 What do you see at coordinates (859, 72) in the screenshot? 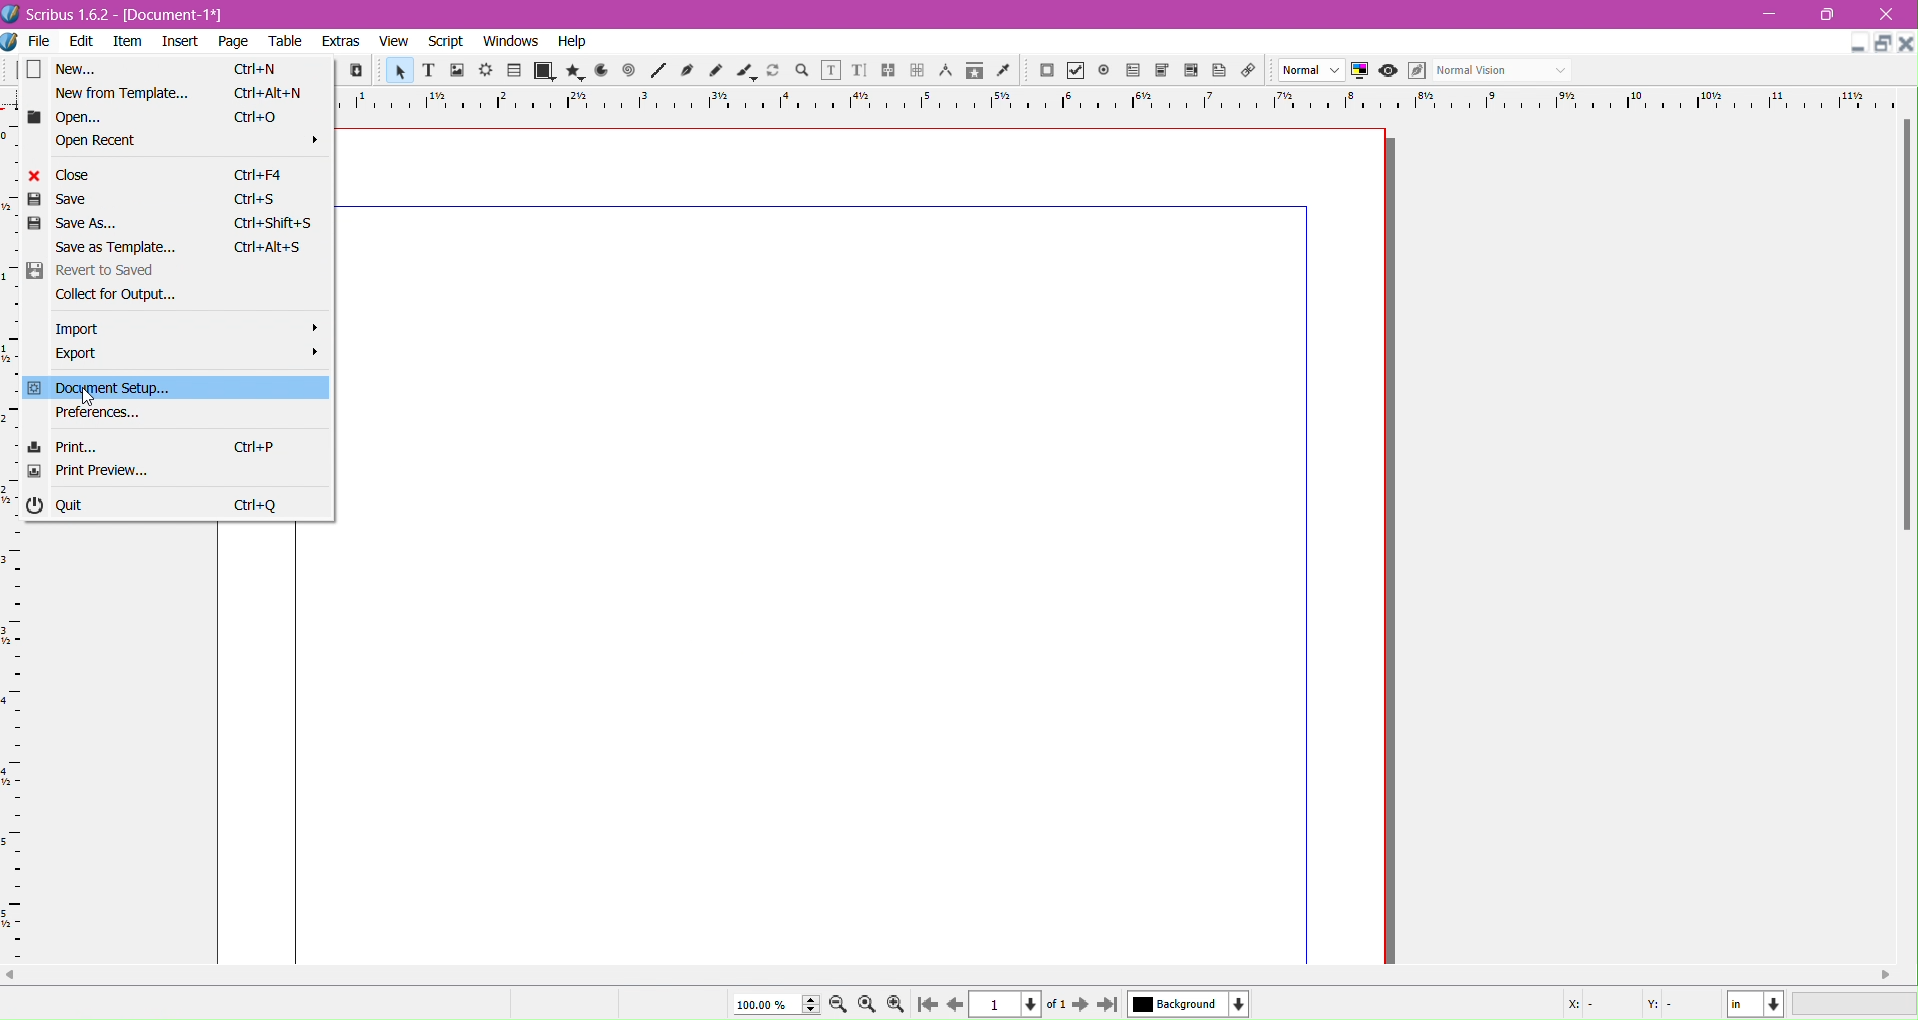
I see `edit text with story editor` at bounding box center [859, 72].